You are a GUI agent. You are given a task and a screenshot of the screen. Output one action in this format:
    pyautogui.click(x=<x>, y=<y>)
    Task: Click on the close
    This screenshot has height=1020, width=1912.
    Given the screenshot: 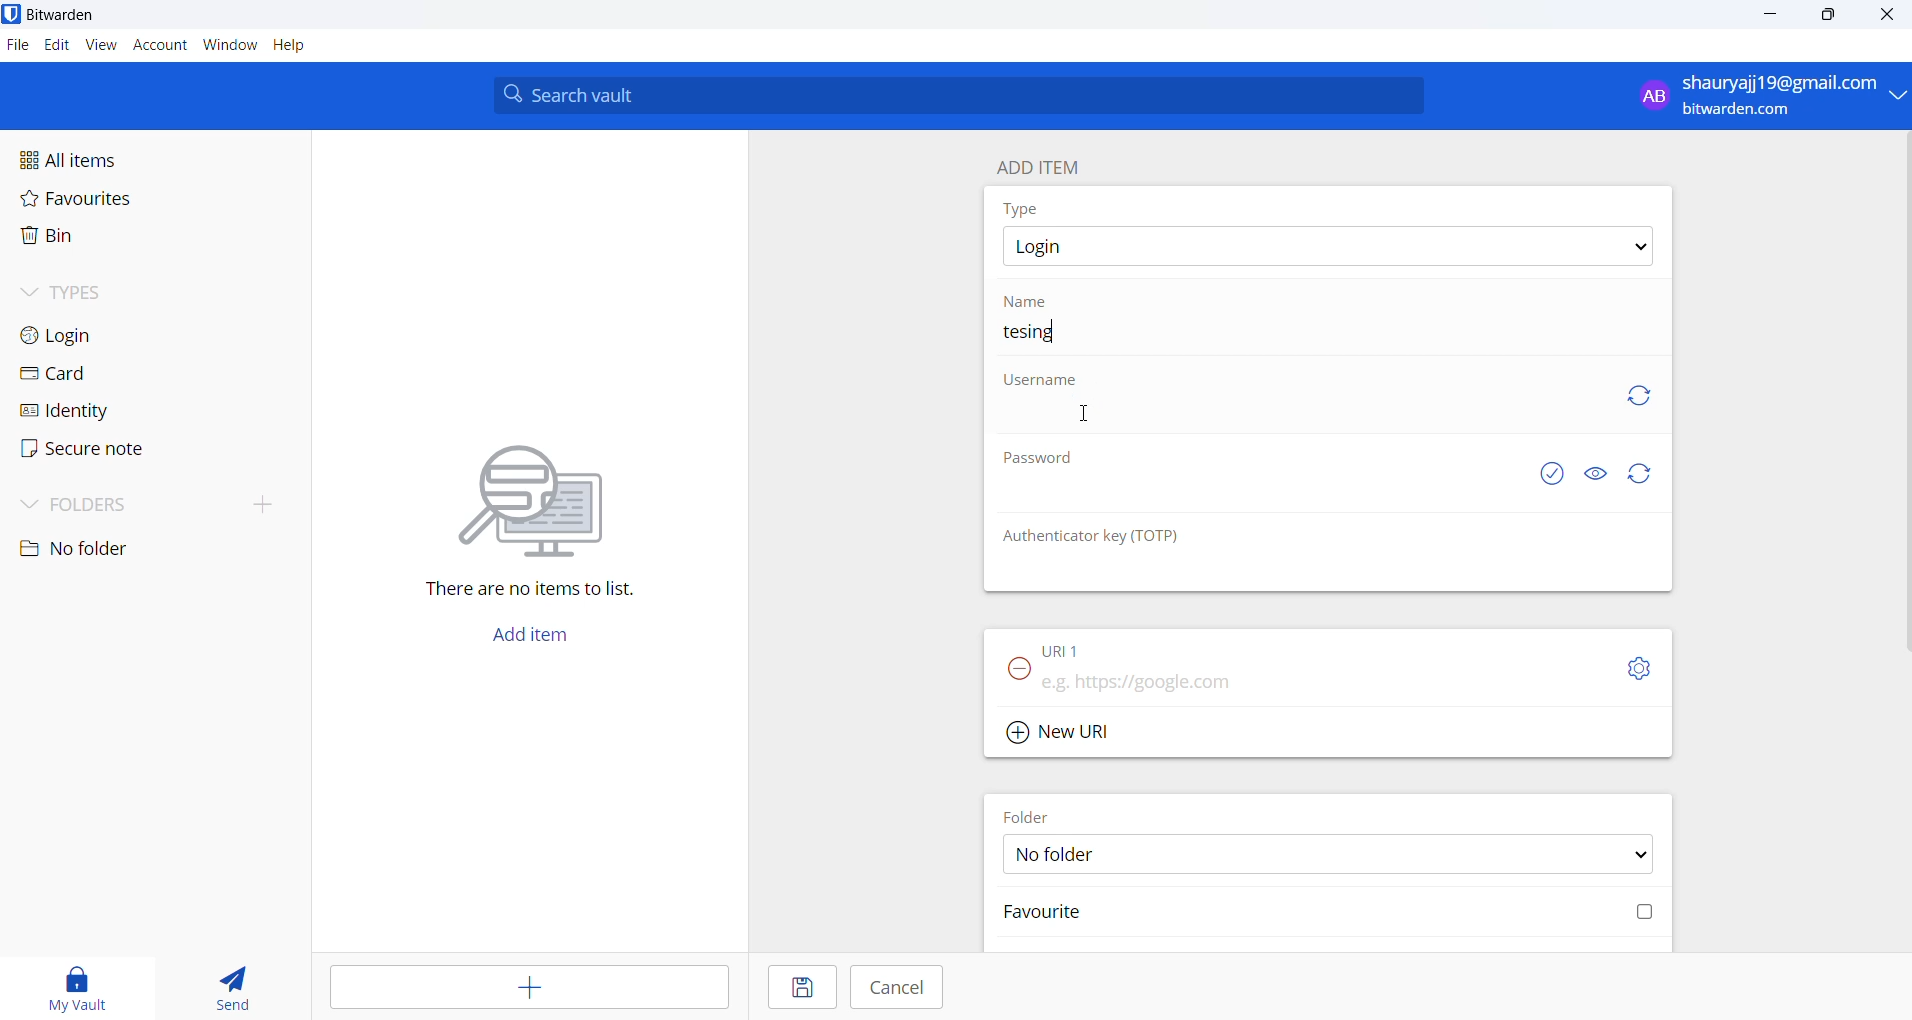 What is the action you would take?
    pyautogui.click(x=1888, y=16)
    